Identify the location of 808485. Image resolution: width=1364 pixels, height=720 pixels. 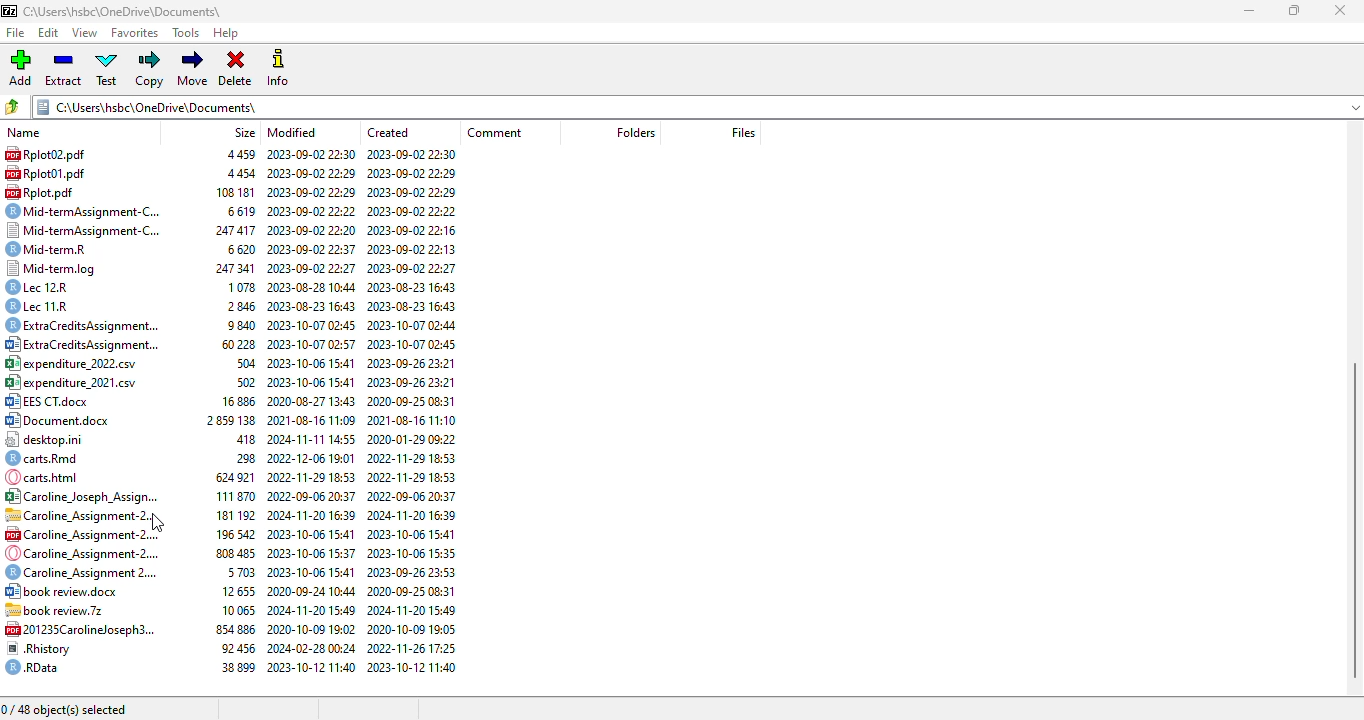
(234, 553).